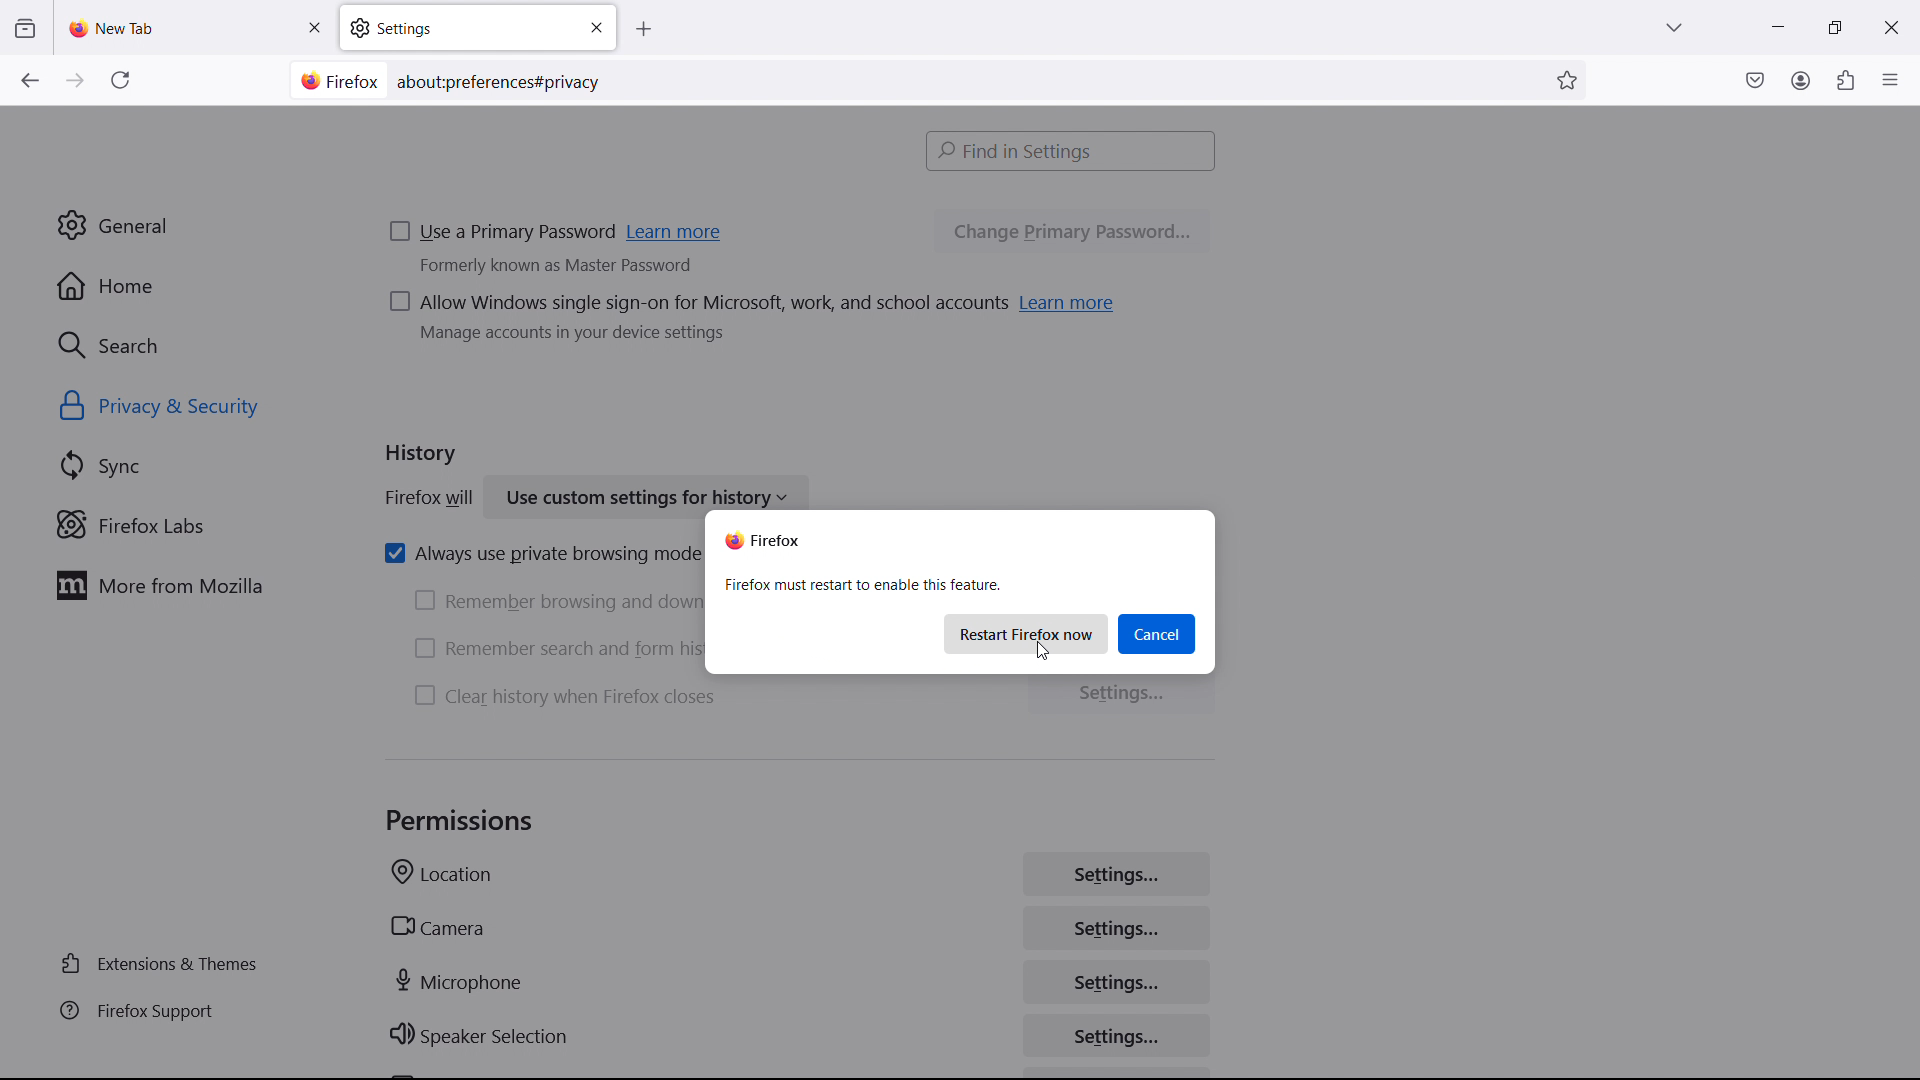 This screenshot has width=1920, height=1080. Describe the element at coordinates (663, 30) in the screenshot. I see `open new tab` at that location.